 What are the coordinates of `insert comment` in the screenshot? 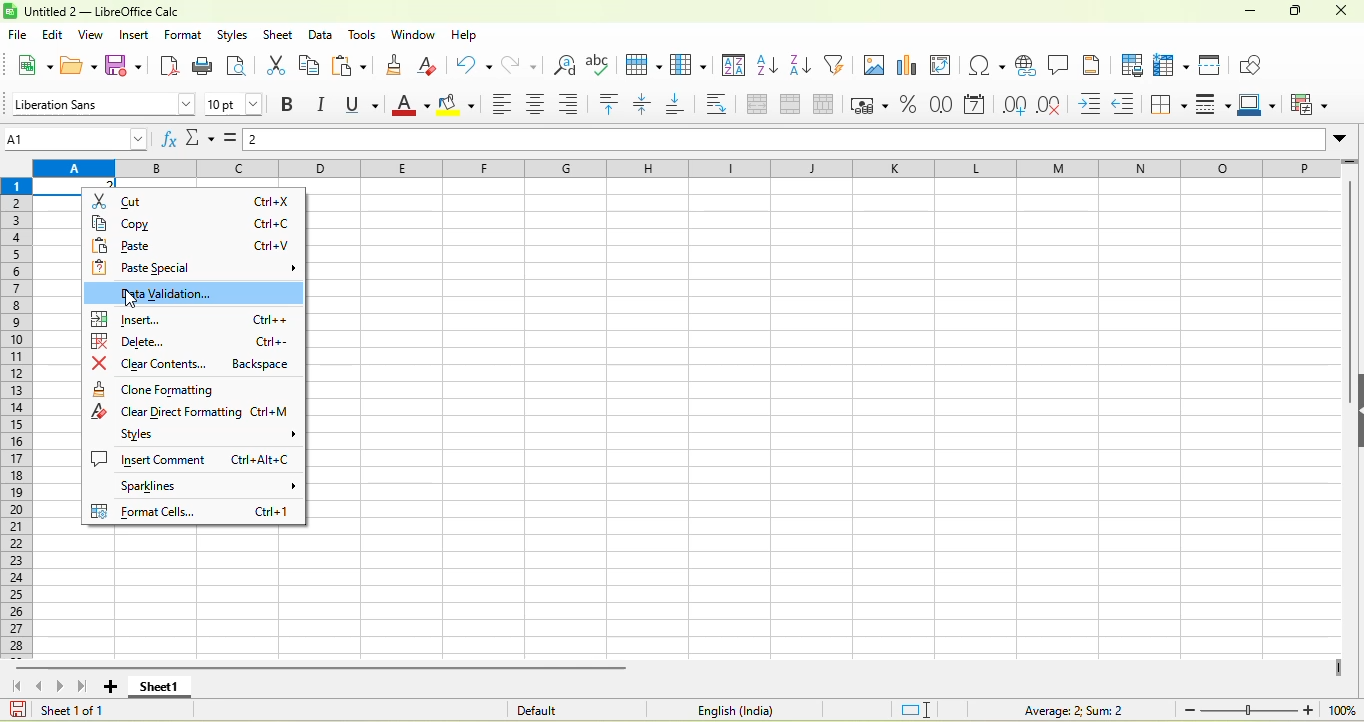 It's located at (196, 459).